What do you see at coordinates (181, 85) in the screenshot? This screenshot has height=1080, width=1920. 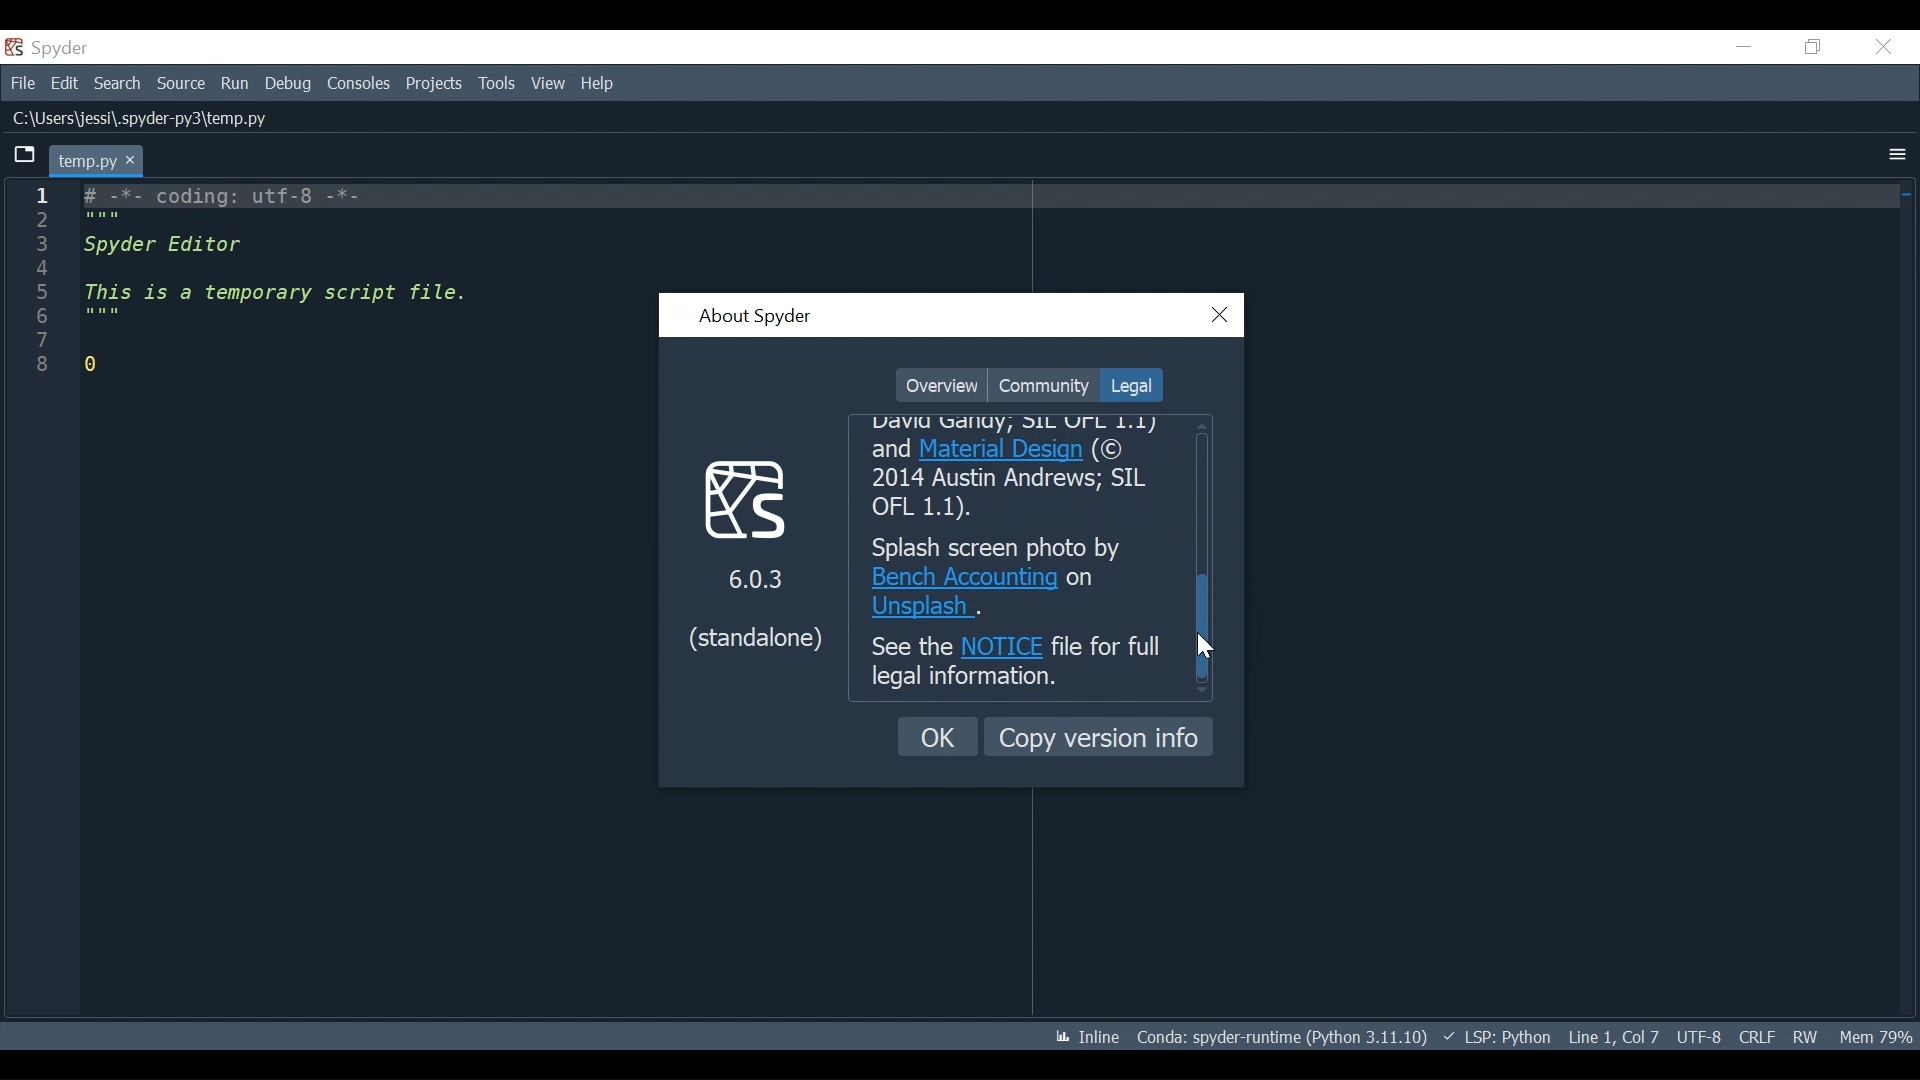 I see `Source` at bounding box center [181, 85].